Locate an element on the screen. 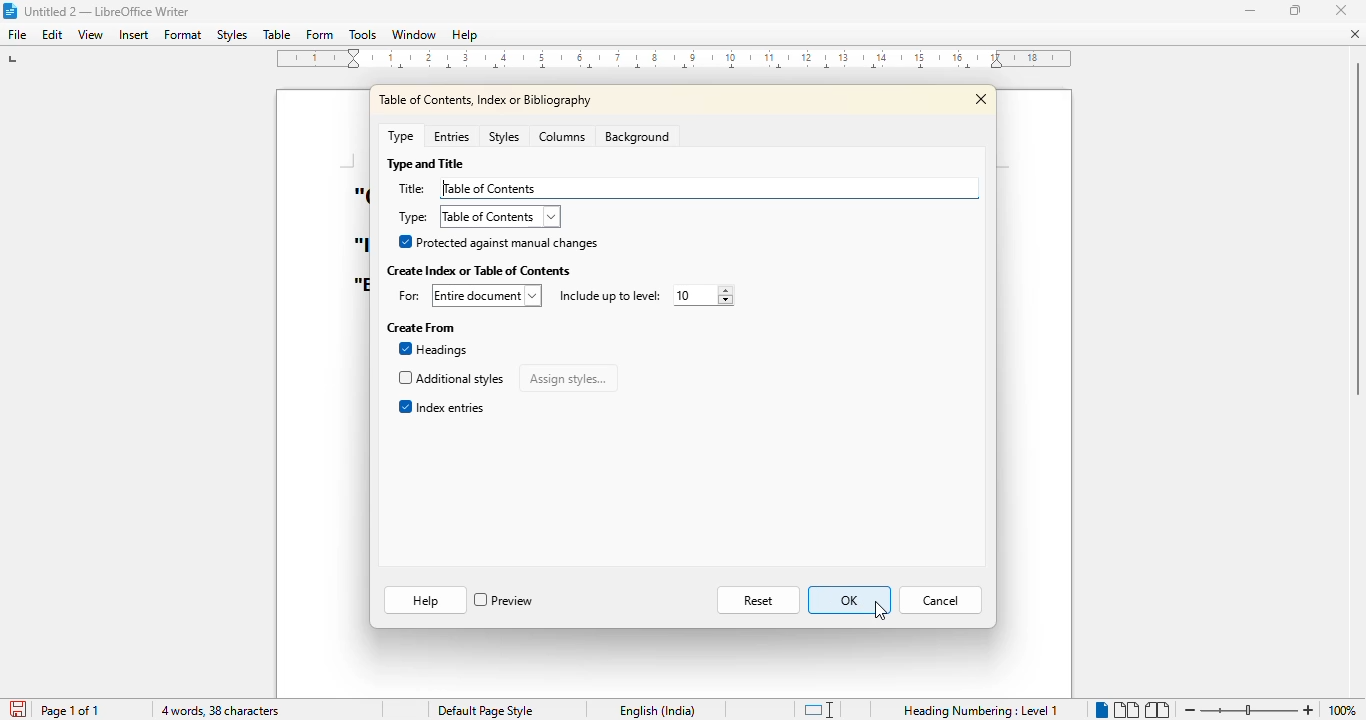 The image size is (1366, 720). cursor is located at coordinates (880, 611).